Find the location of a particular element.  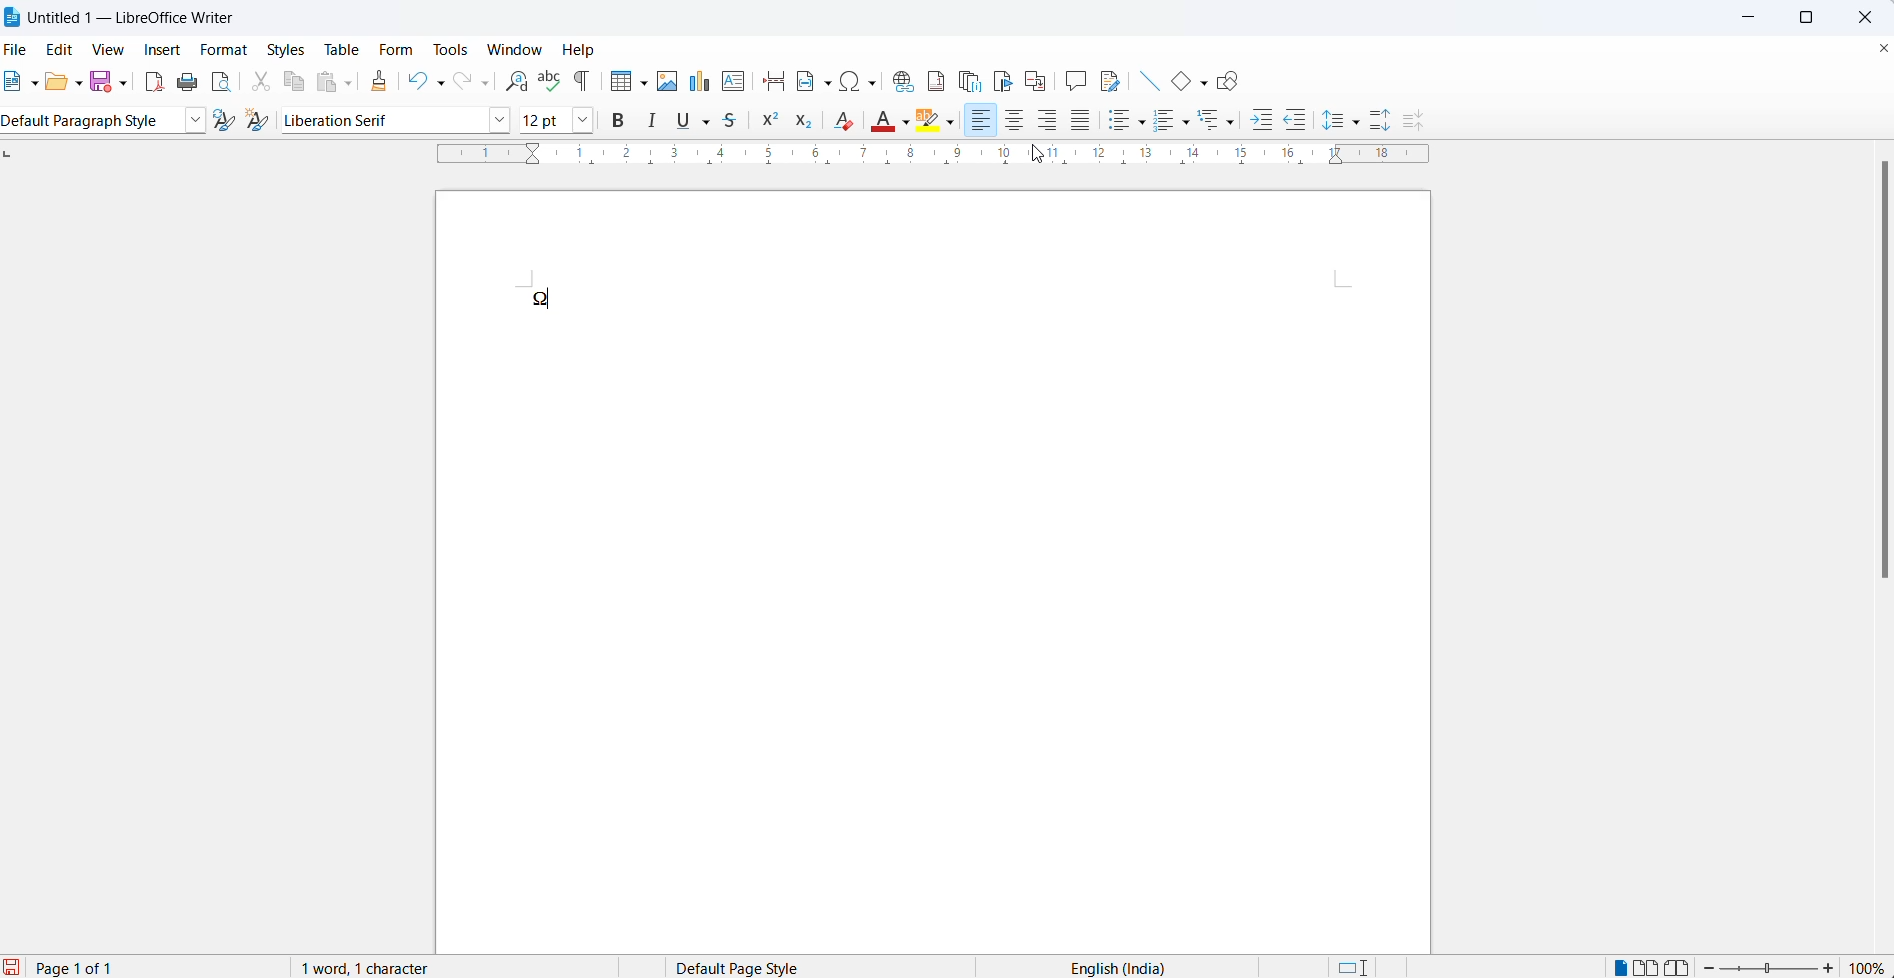

insert chart is located at coordinates (697, 82).